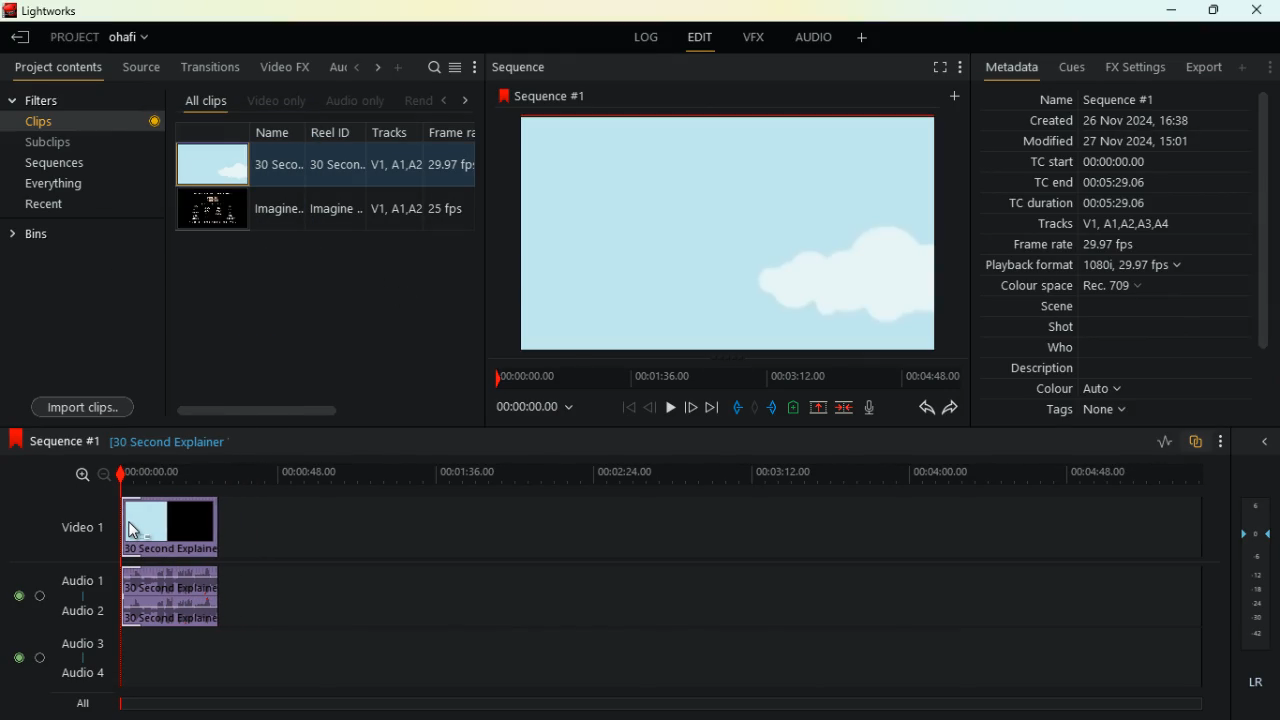  What do you see at coordinates (40, 12) in the screenshot?
I see `lightworks` at bounding box center [40, 12].